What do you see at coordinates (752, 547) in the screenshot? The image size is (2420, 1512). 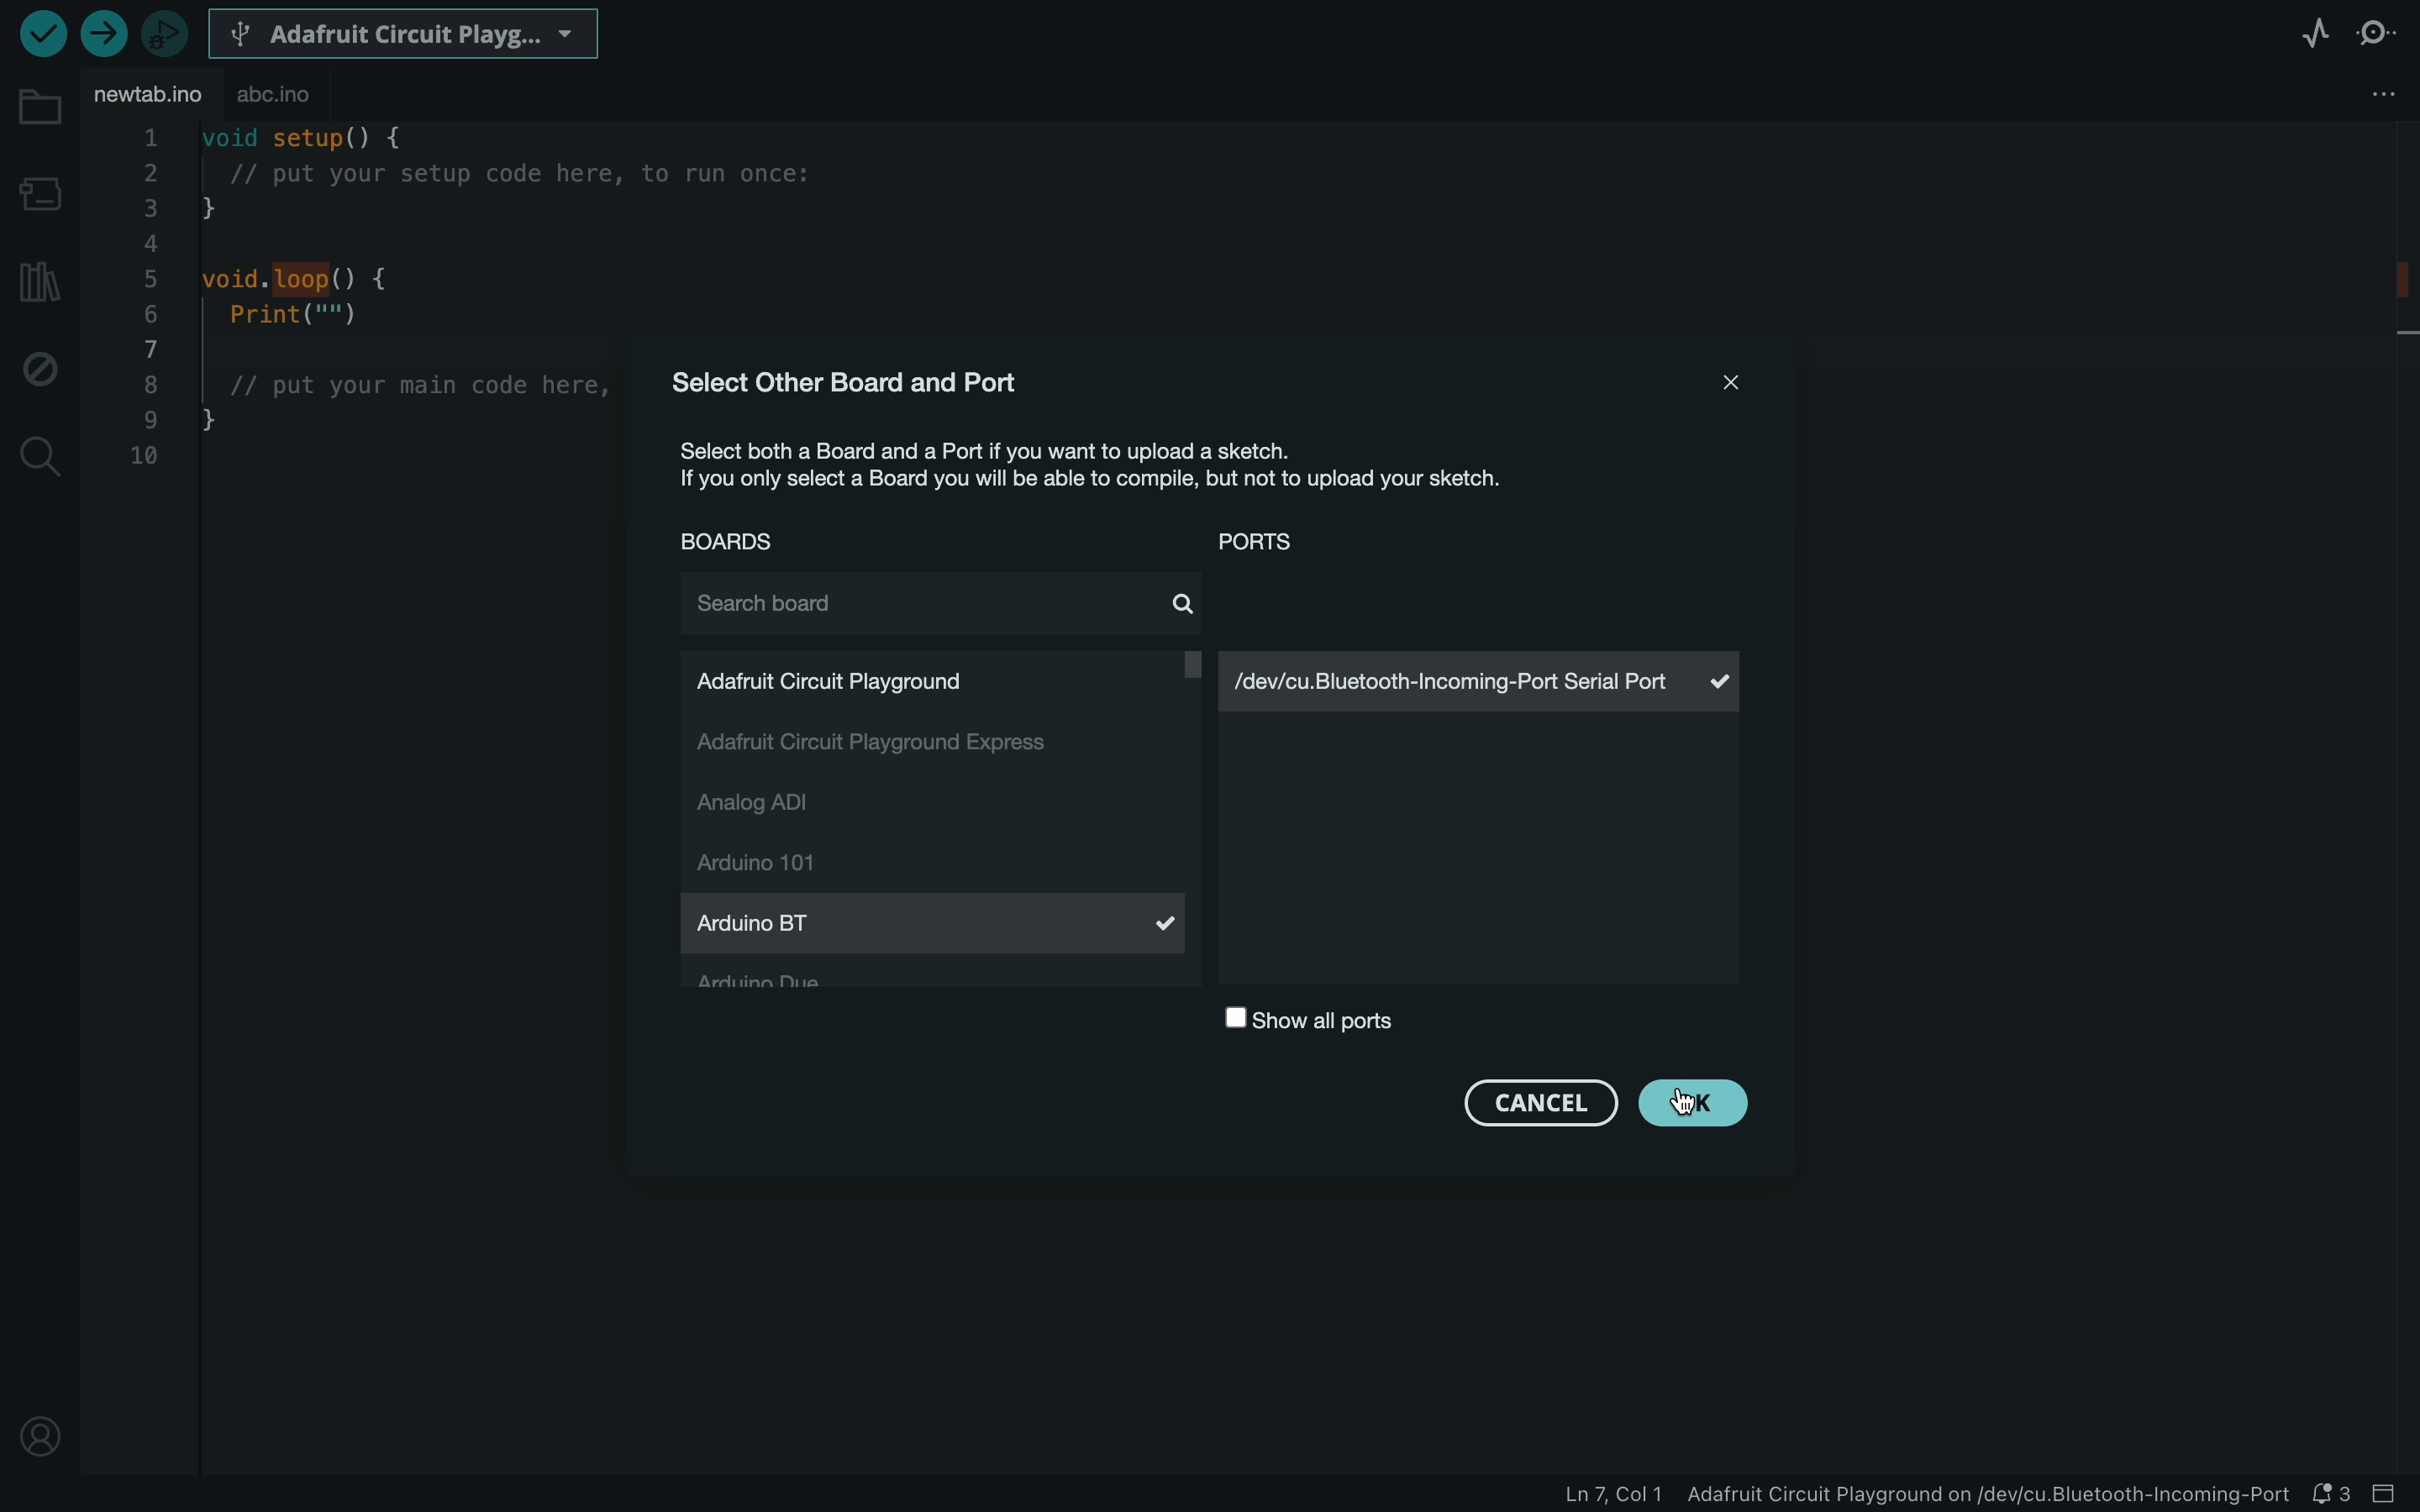 I see `boards` at bounding box center [752, 547].